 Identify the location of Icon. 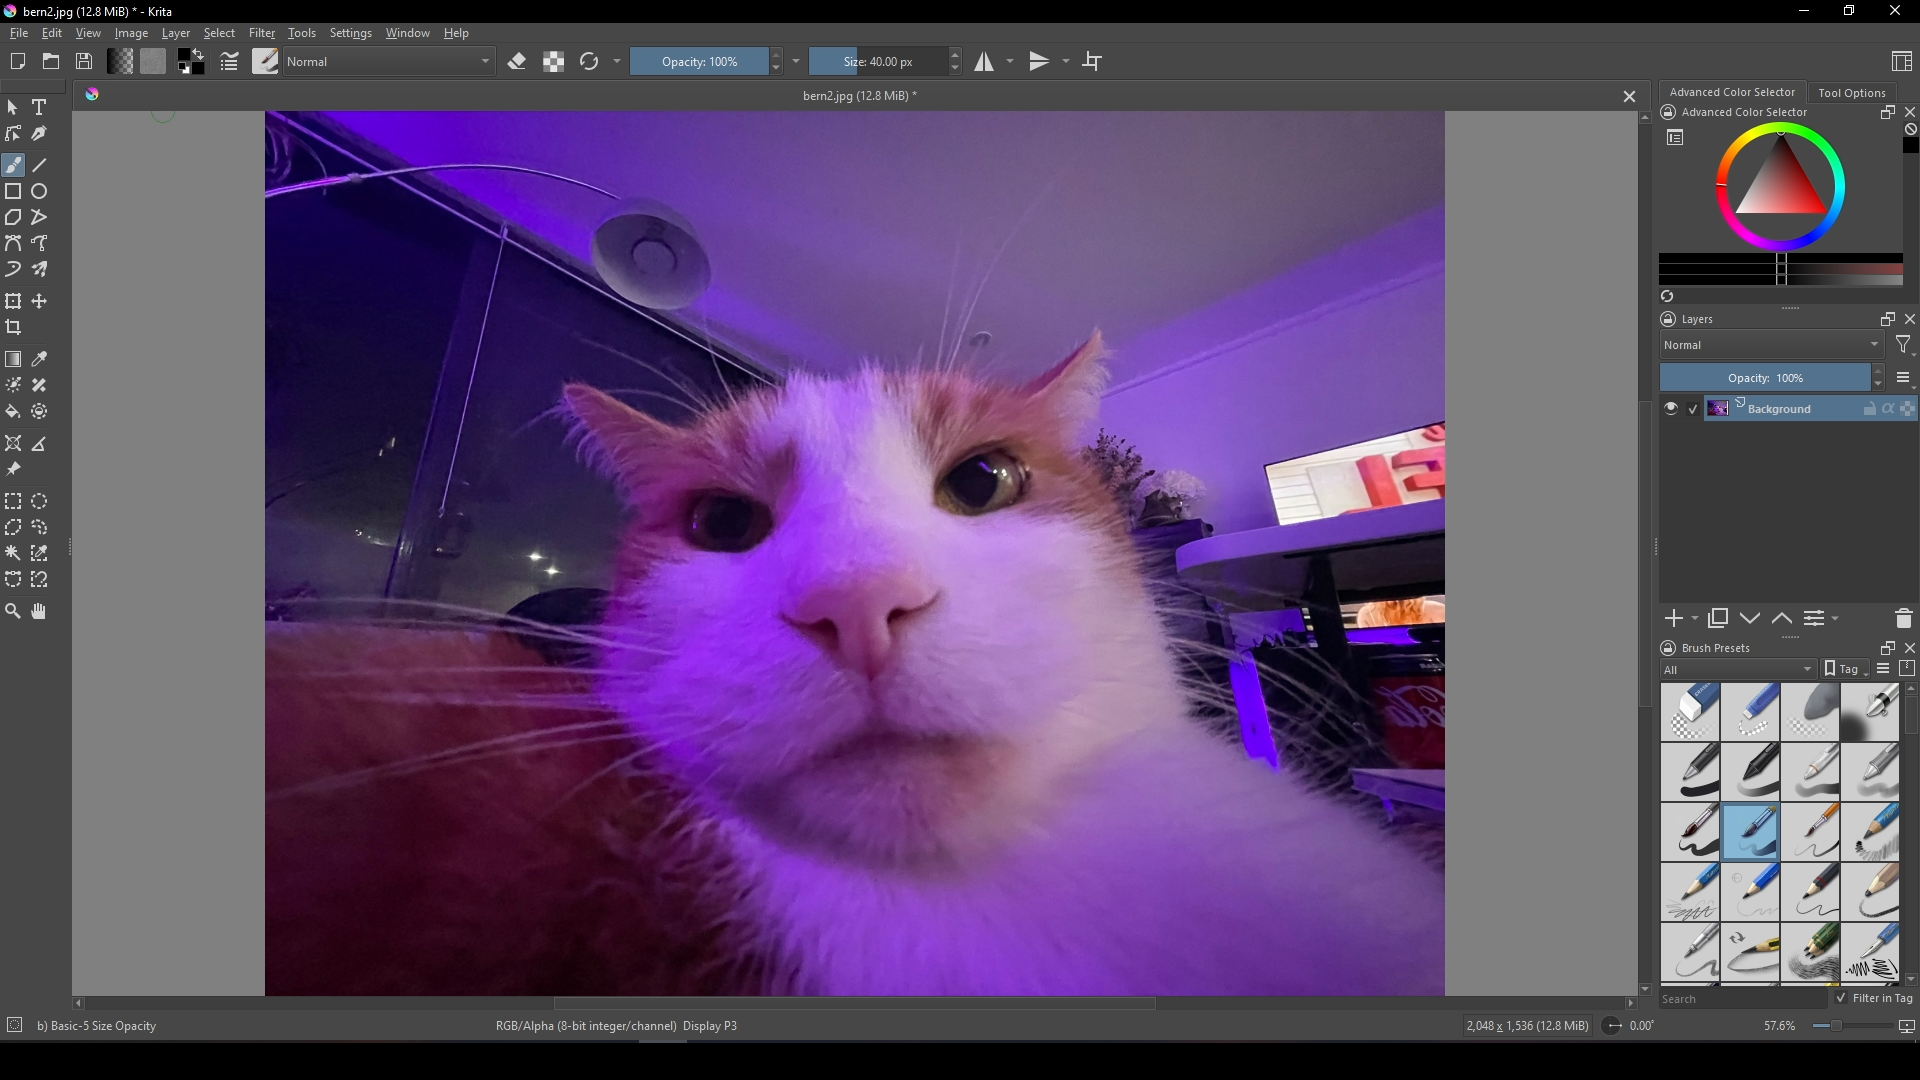
(93, 94).